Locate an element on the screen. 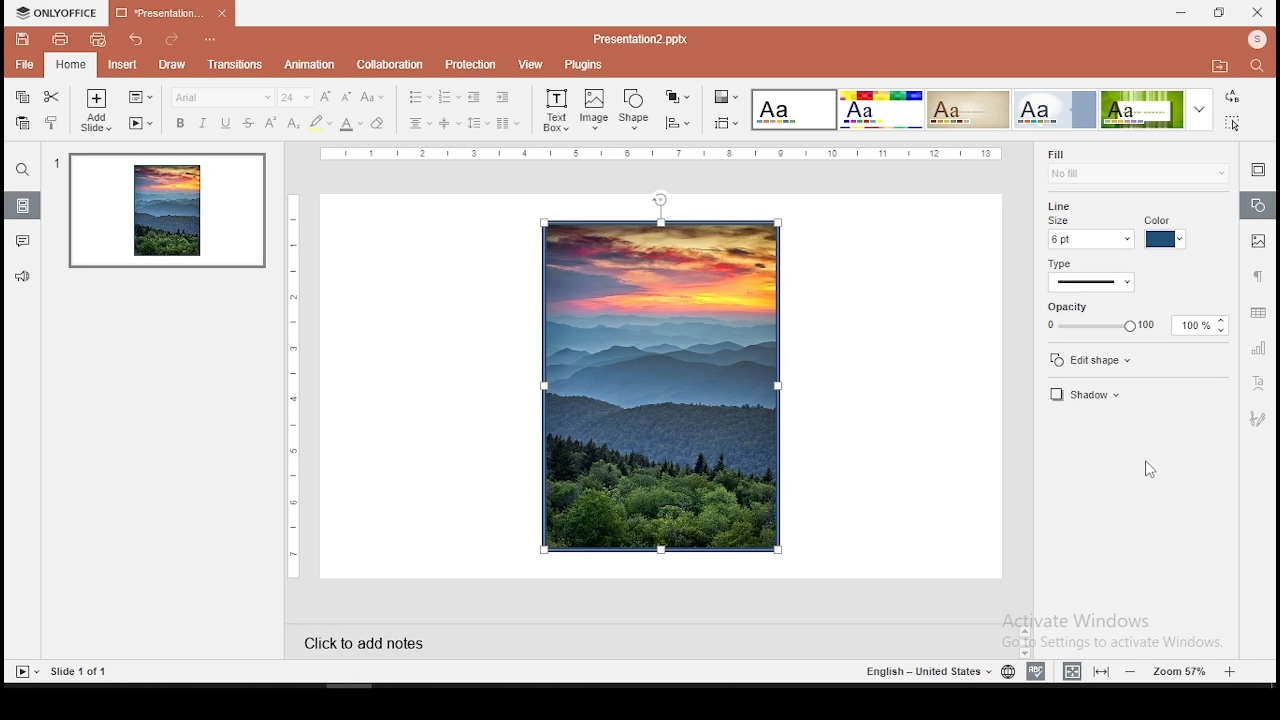 This screenshot has height=720, width=1280. shape settings is located at coordinates (1259, 207).